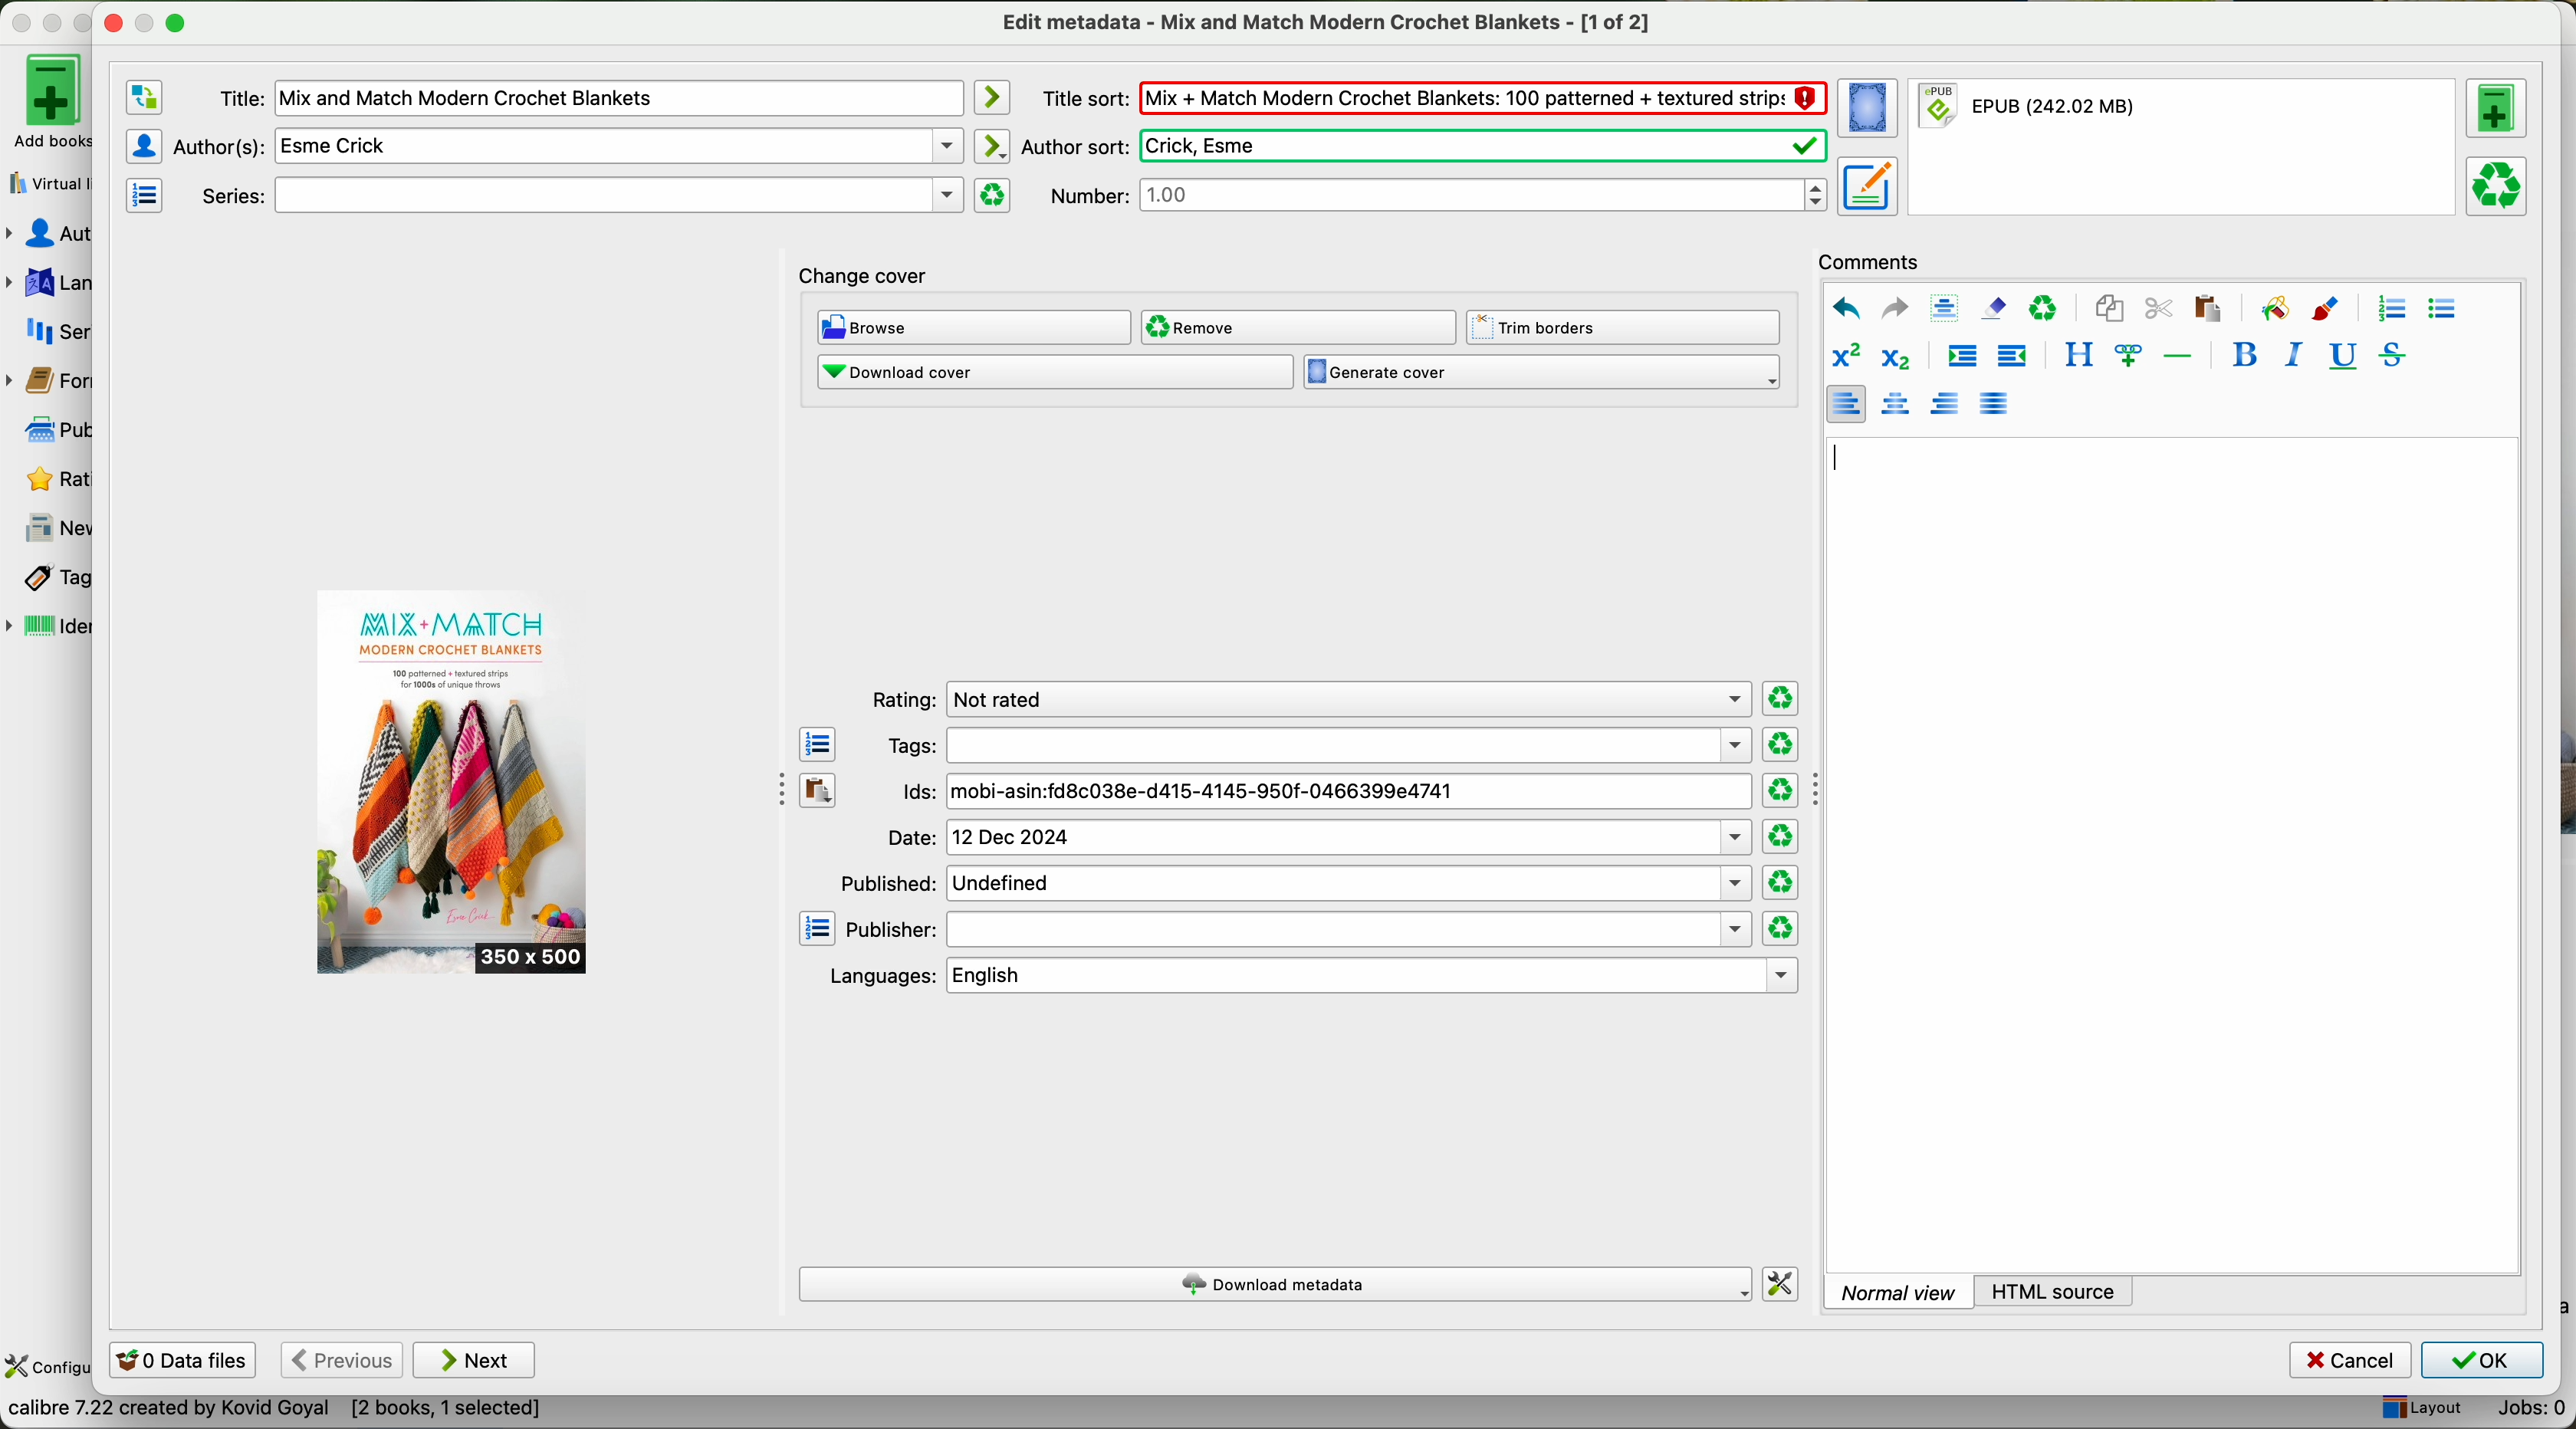  Describe the element at coordinates (1629, 328) in the screenshot. I see `trim borders` at that location.